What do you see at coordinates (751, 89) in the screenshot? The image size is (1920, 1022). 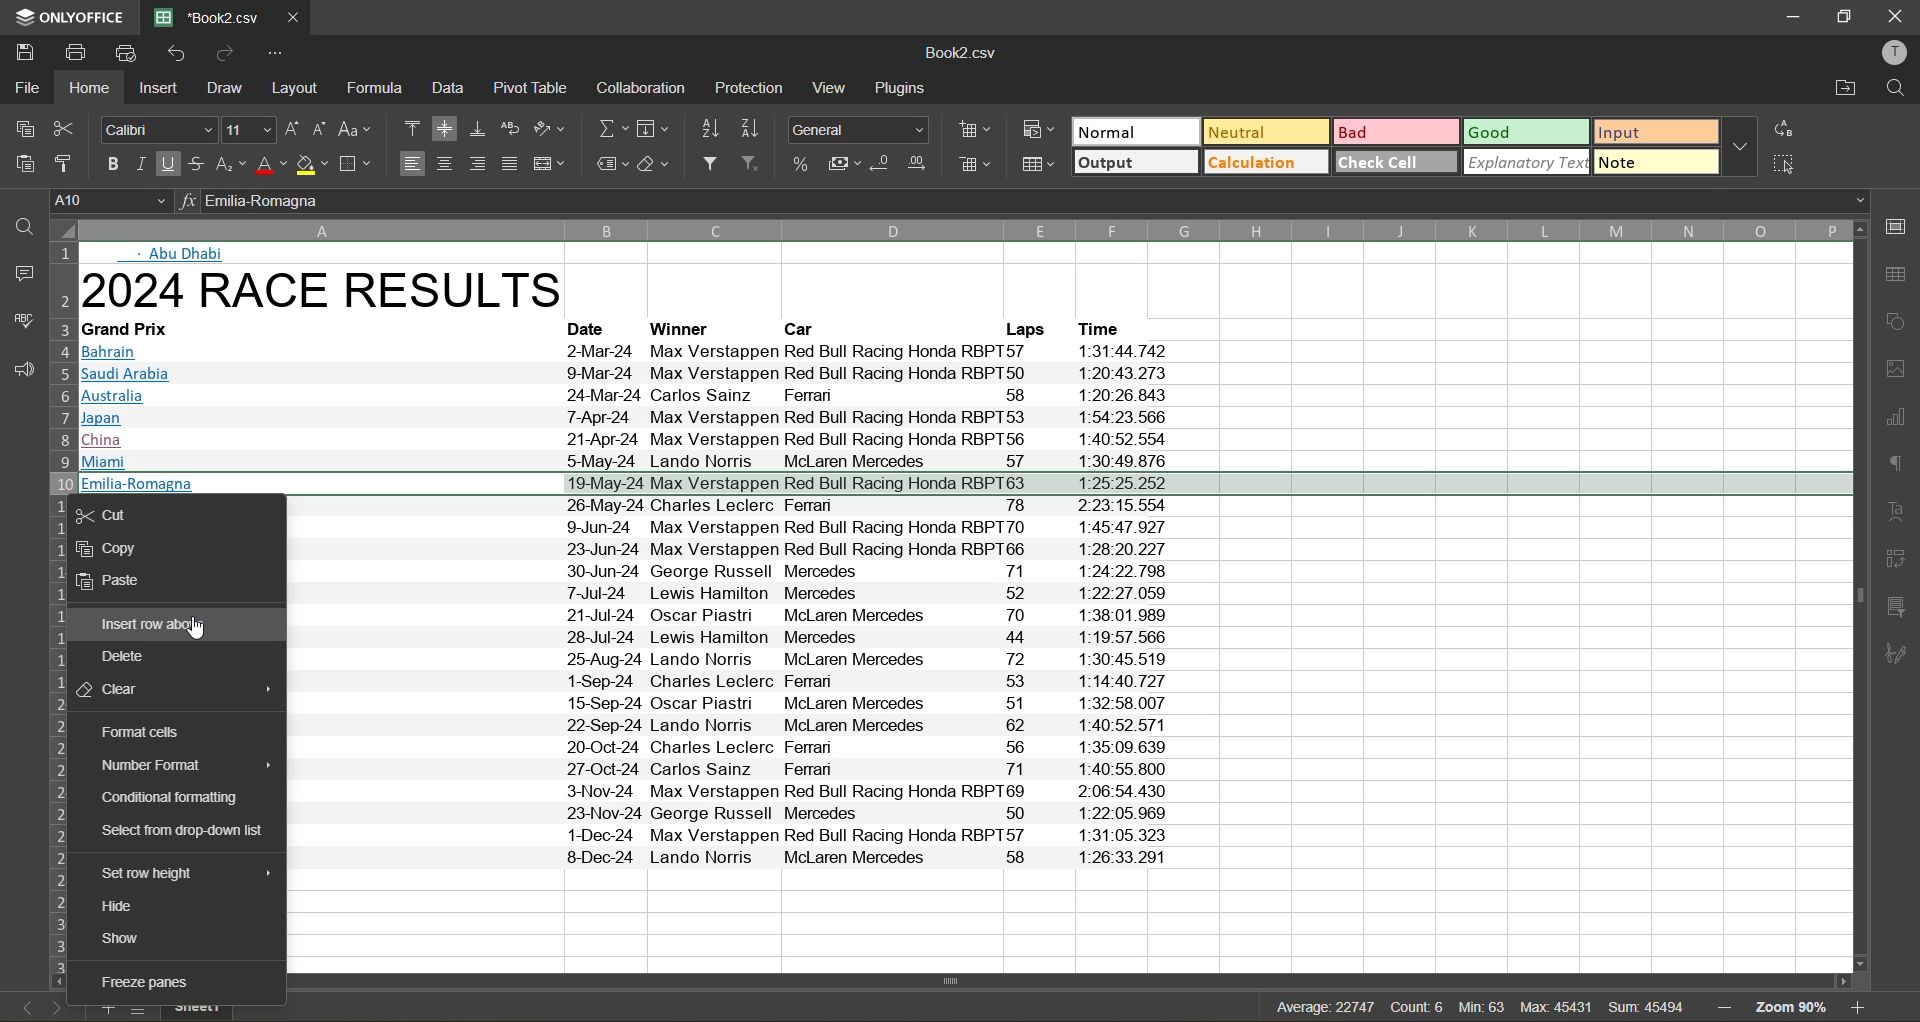 I see `protection` at bounding box center [751, 89].